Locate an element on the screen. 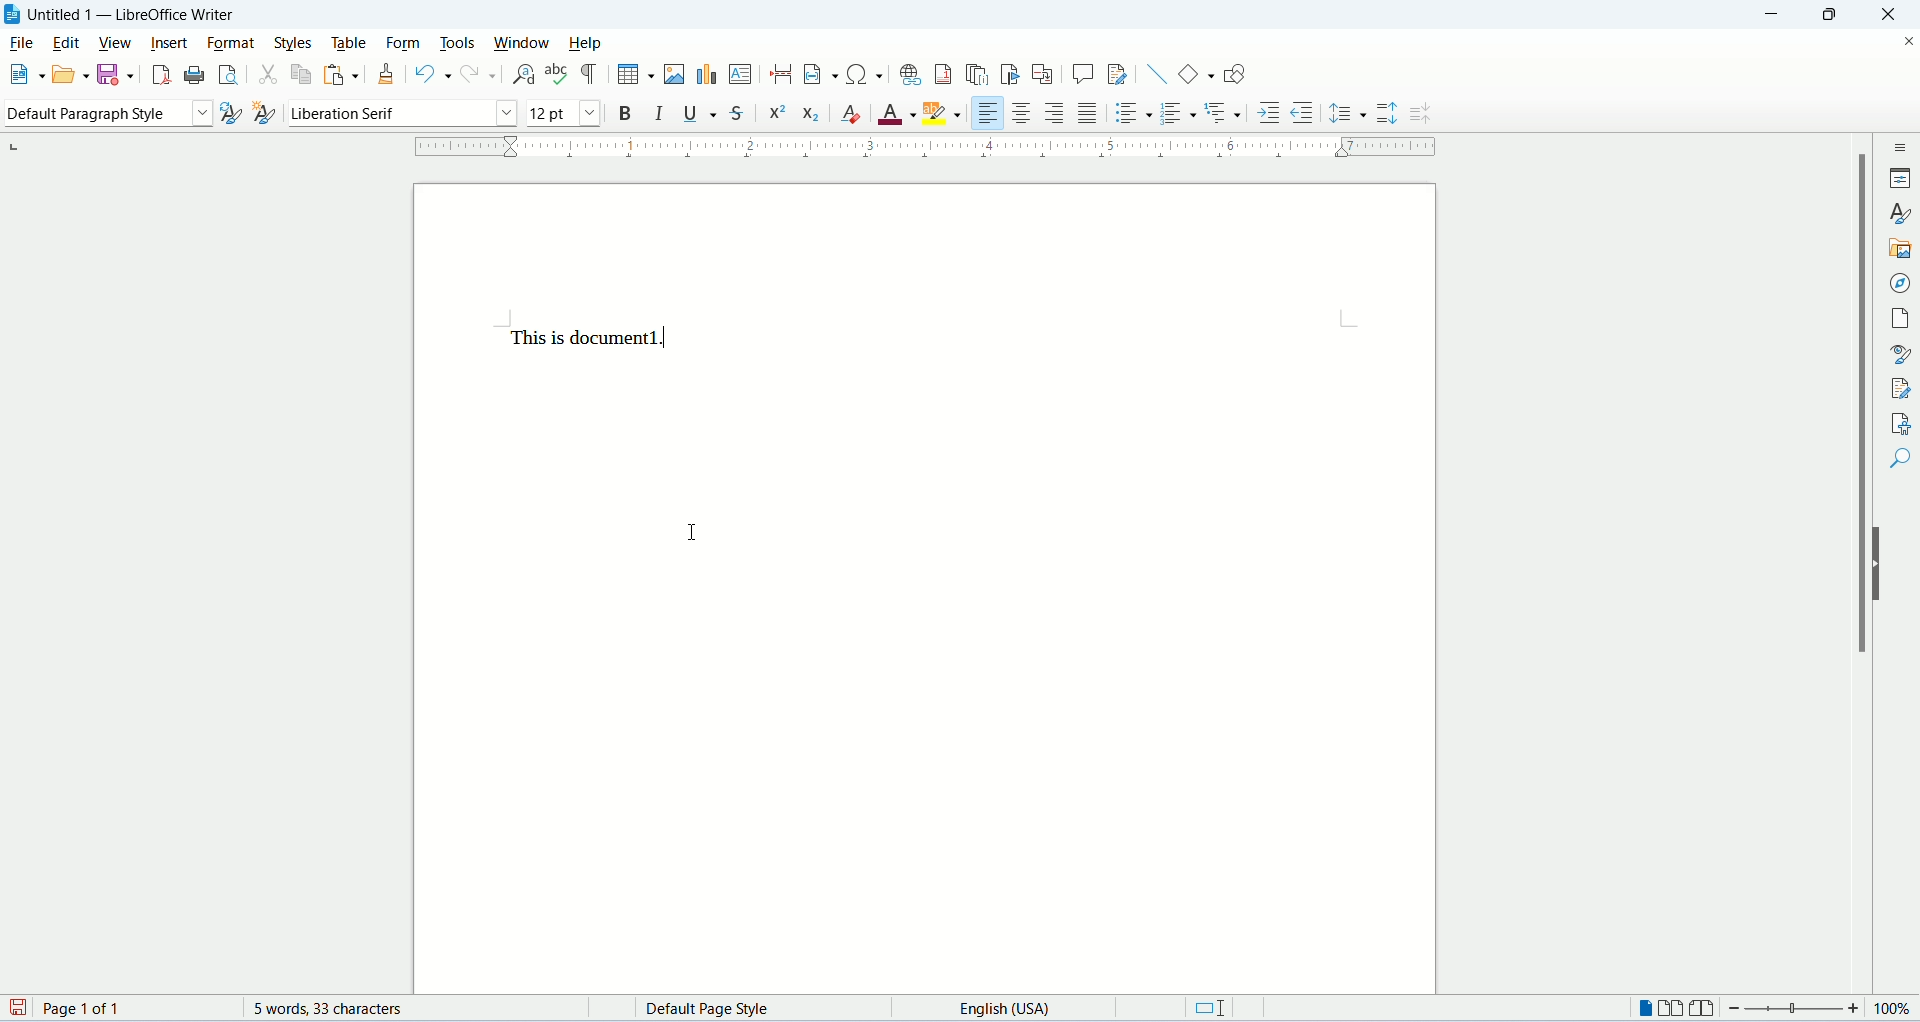 Image resolution: width=1920 pixels, height=1022 pixels. insert textbox is located at coordinates (741, 74).